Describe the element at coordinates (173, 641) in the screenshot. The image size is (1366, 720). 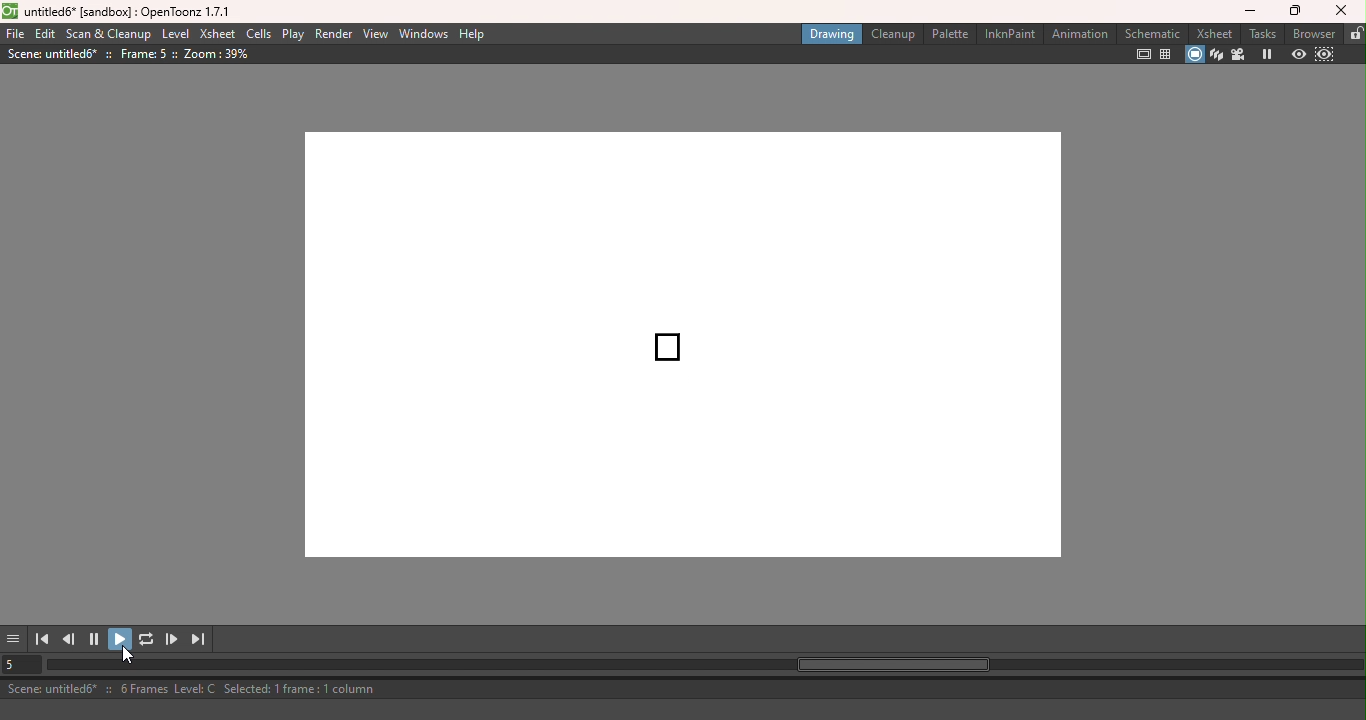
I see `Next frame` at that location.